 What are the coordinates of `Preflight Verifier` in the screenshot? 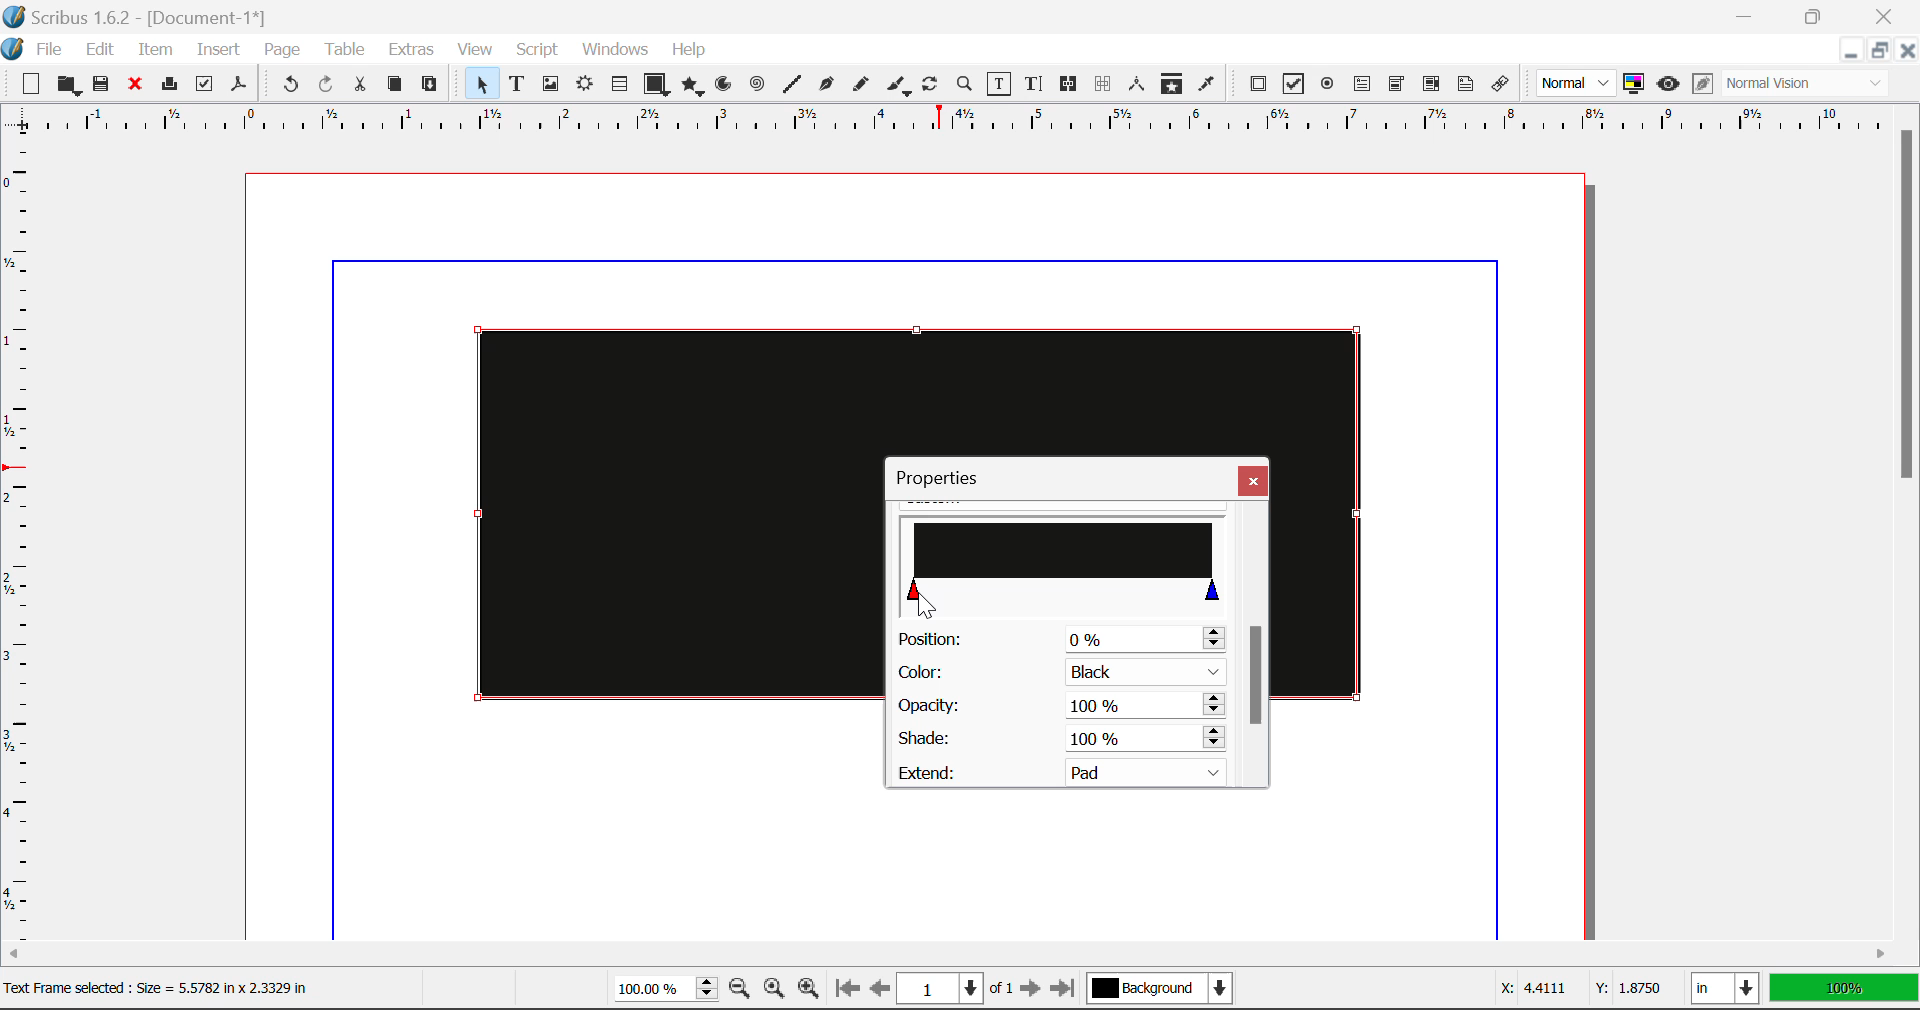 It's located at (204, 87).